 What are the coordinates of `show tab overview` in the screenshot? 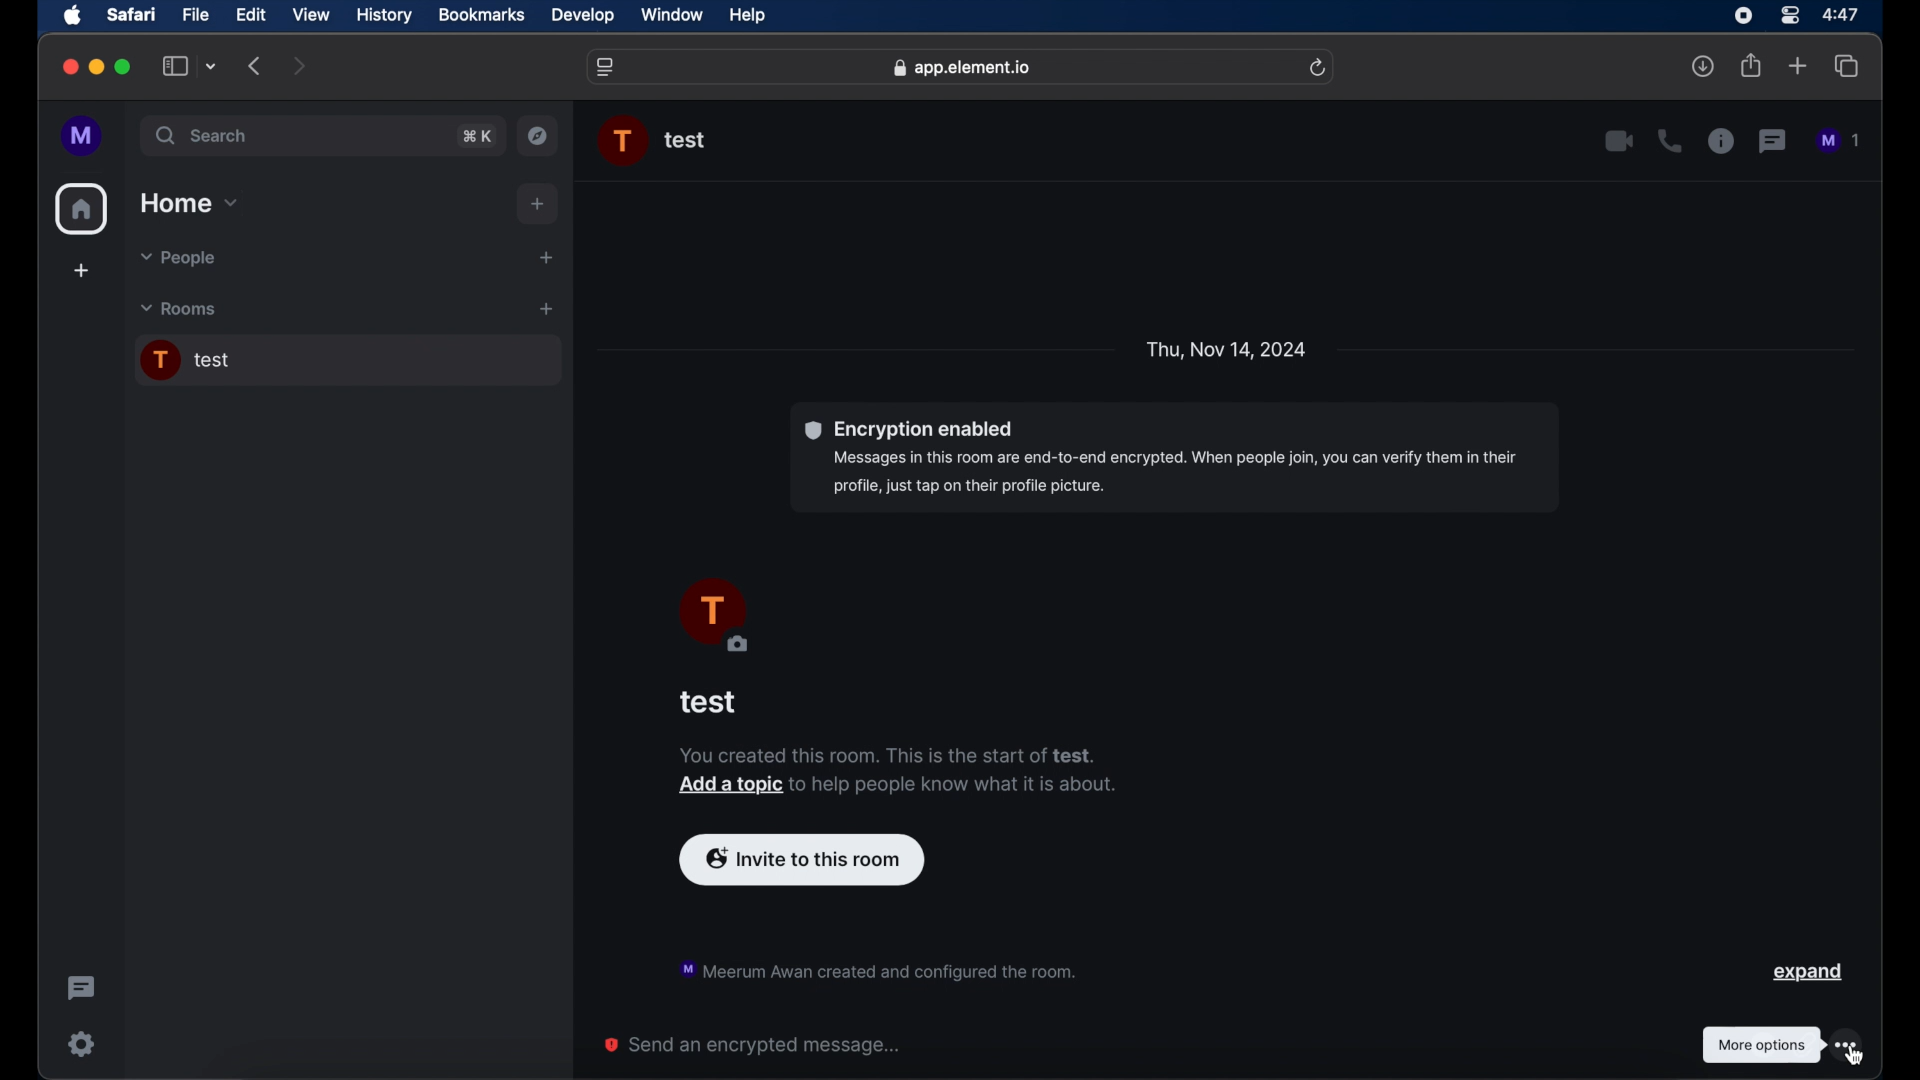 It's located at (1848, 67).